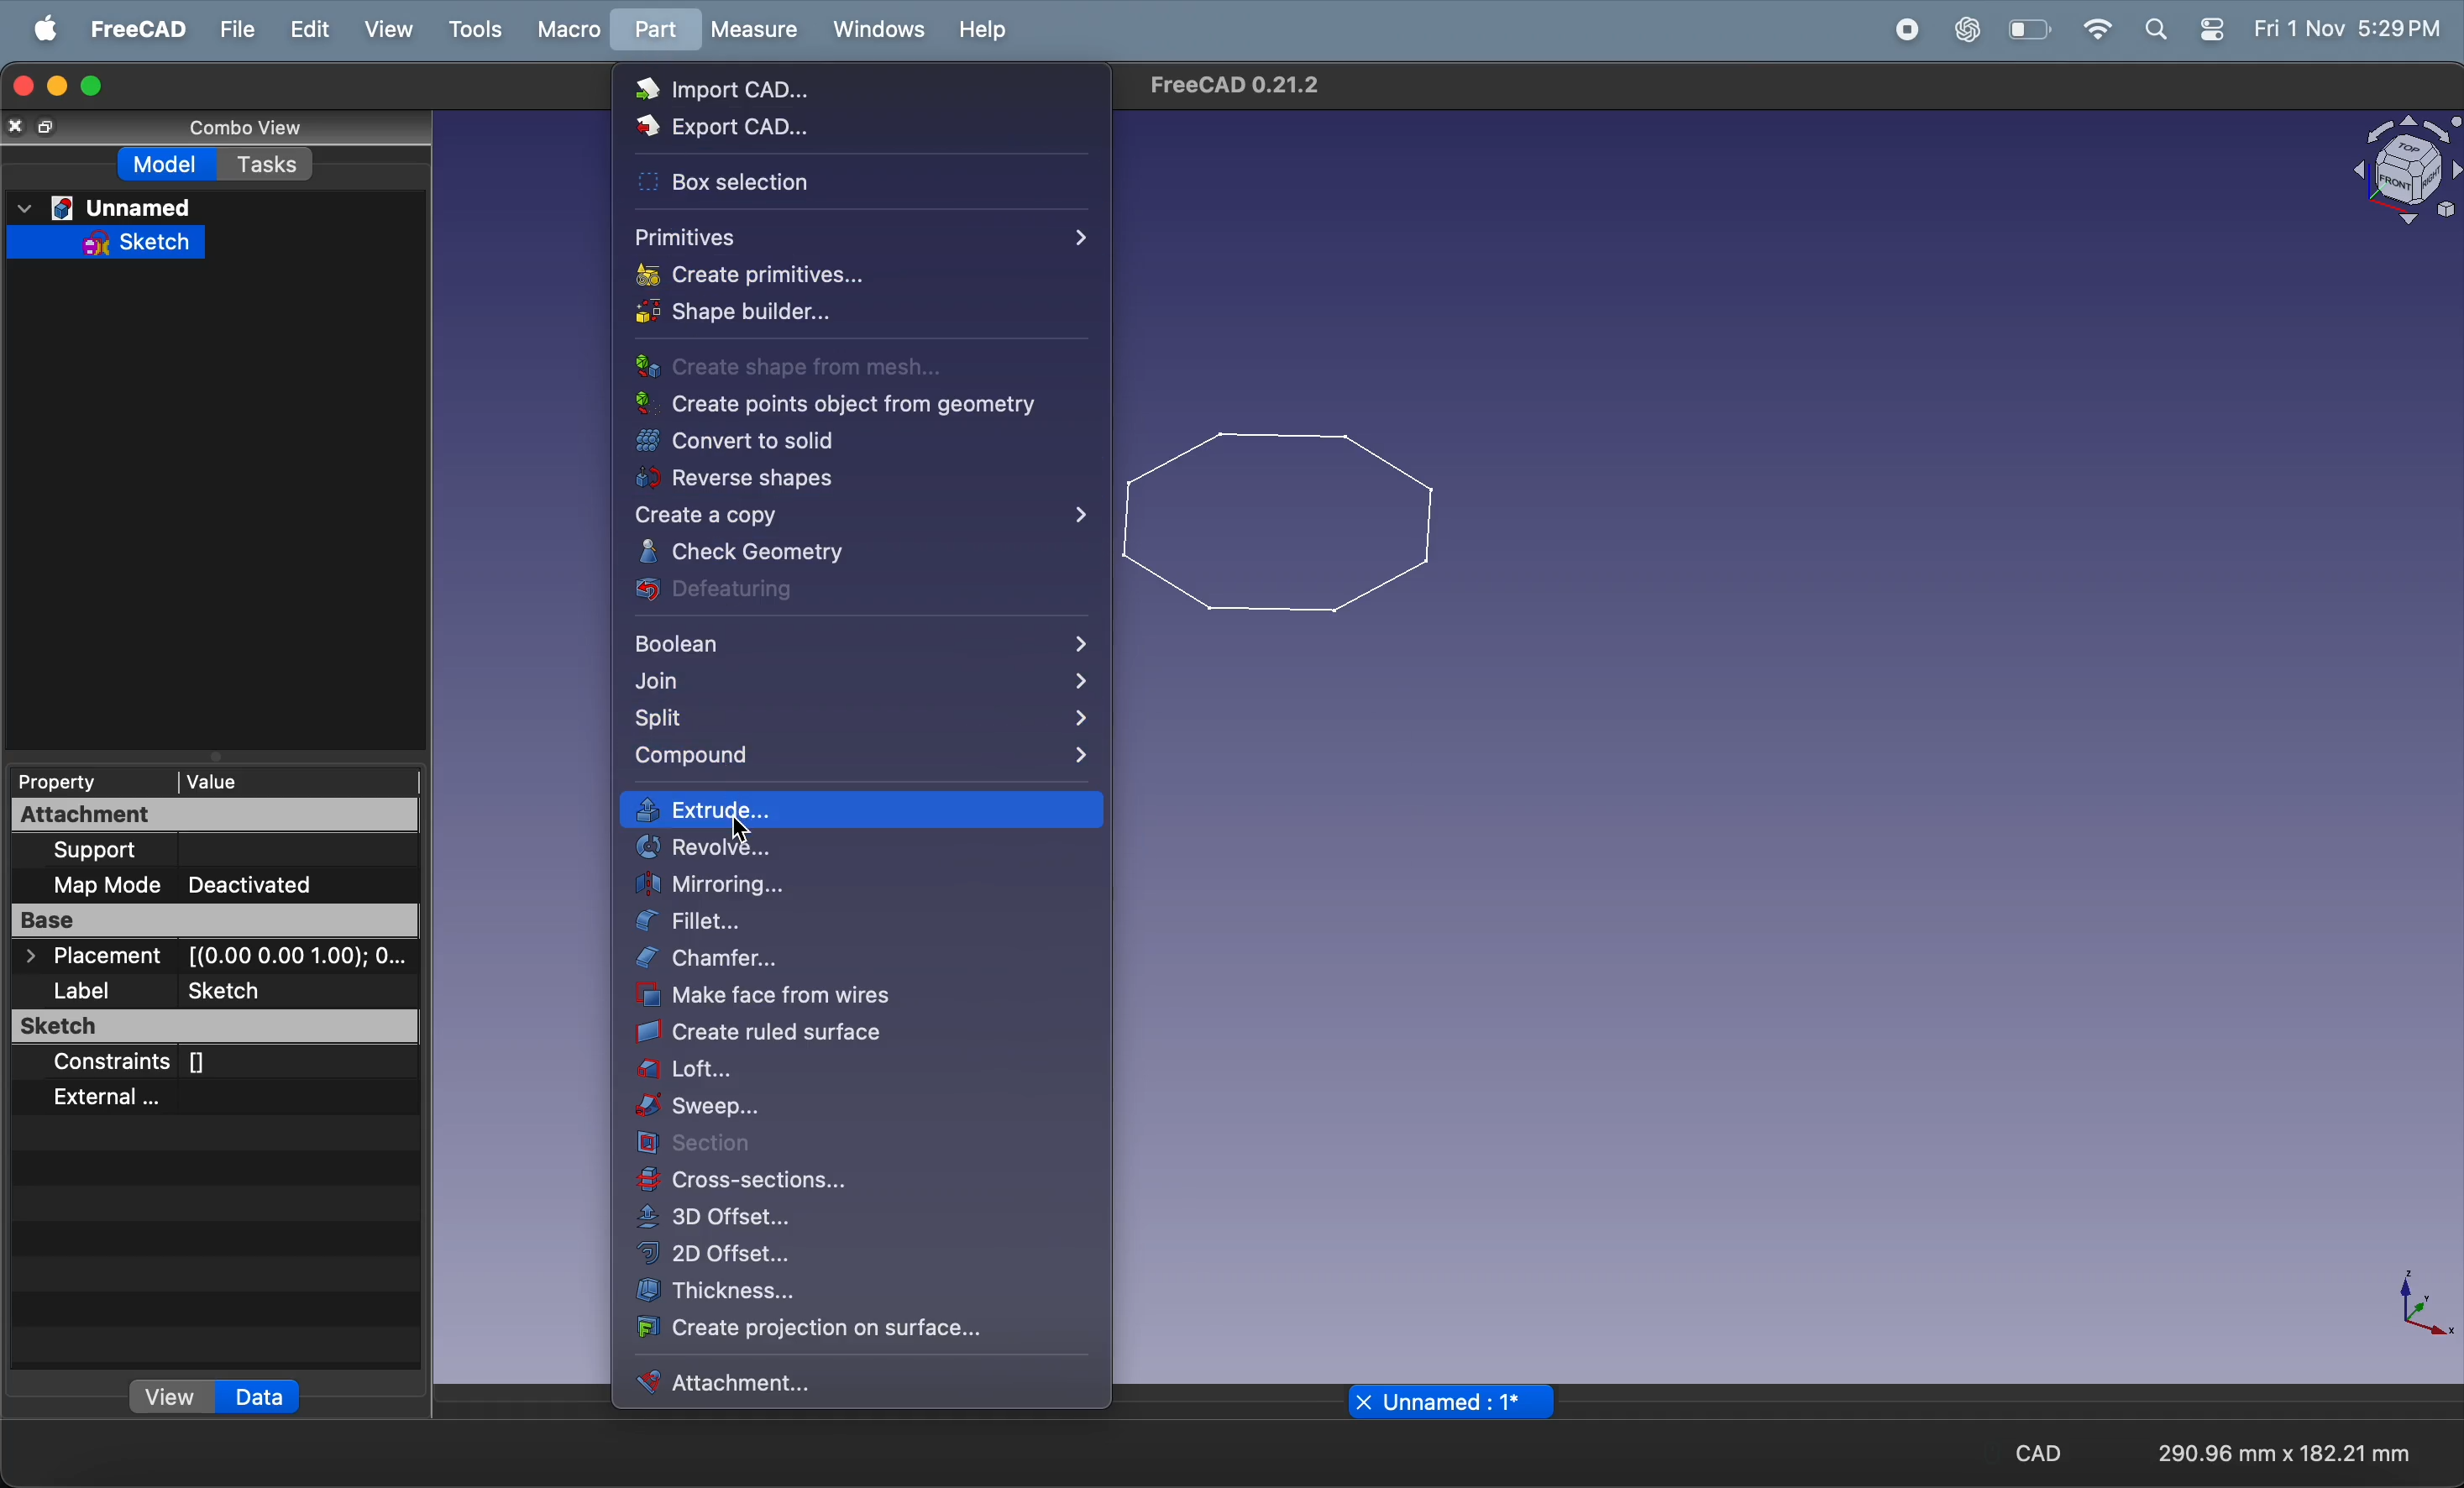 The image size is (2464, 1488). I want to click on view, so click(387, 29).